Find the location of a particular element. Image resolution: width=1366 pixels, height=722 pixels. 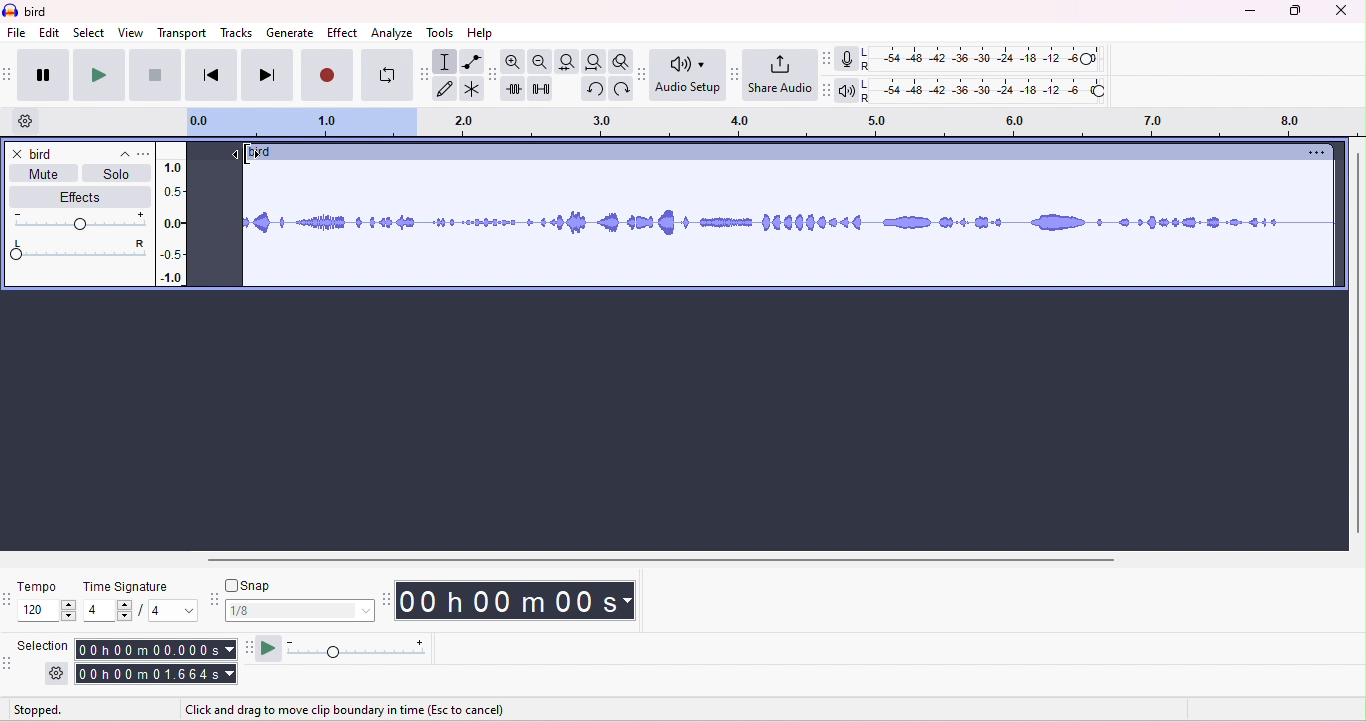

record is located at coordinates (327, 77).